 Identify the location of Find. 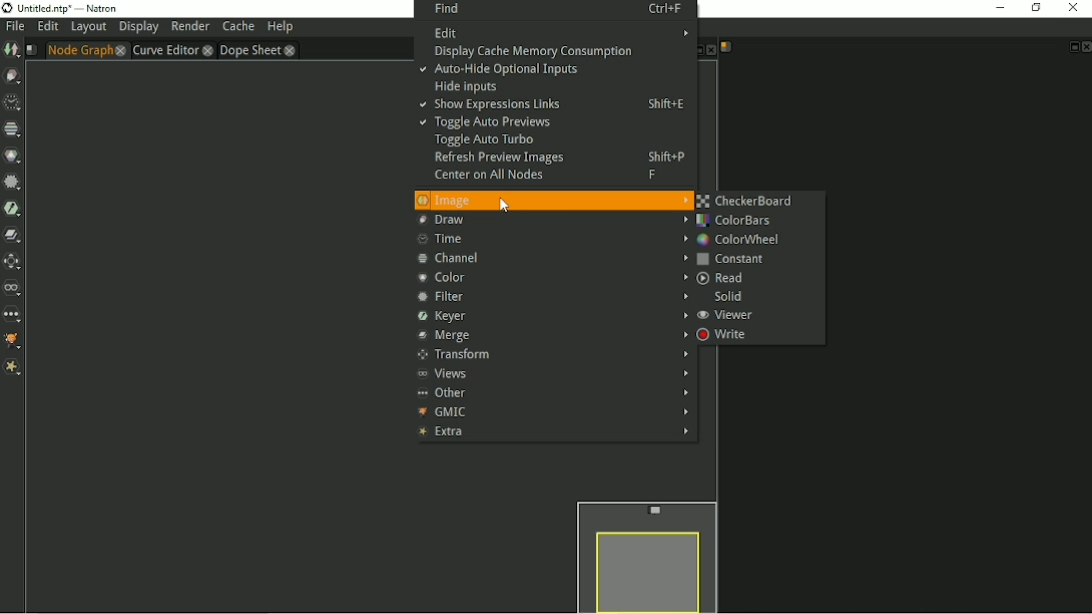
(556, 9).